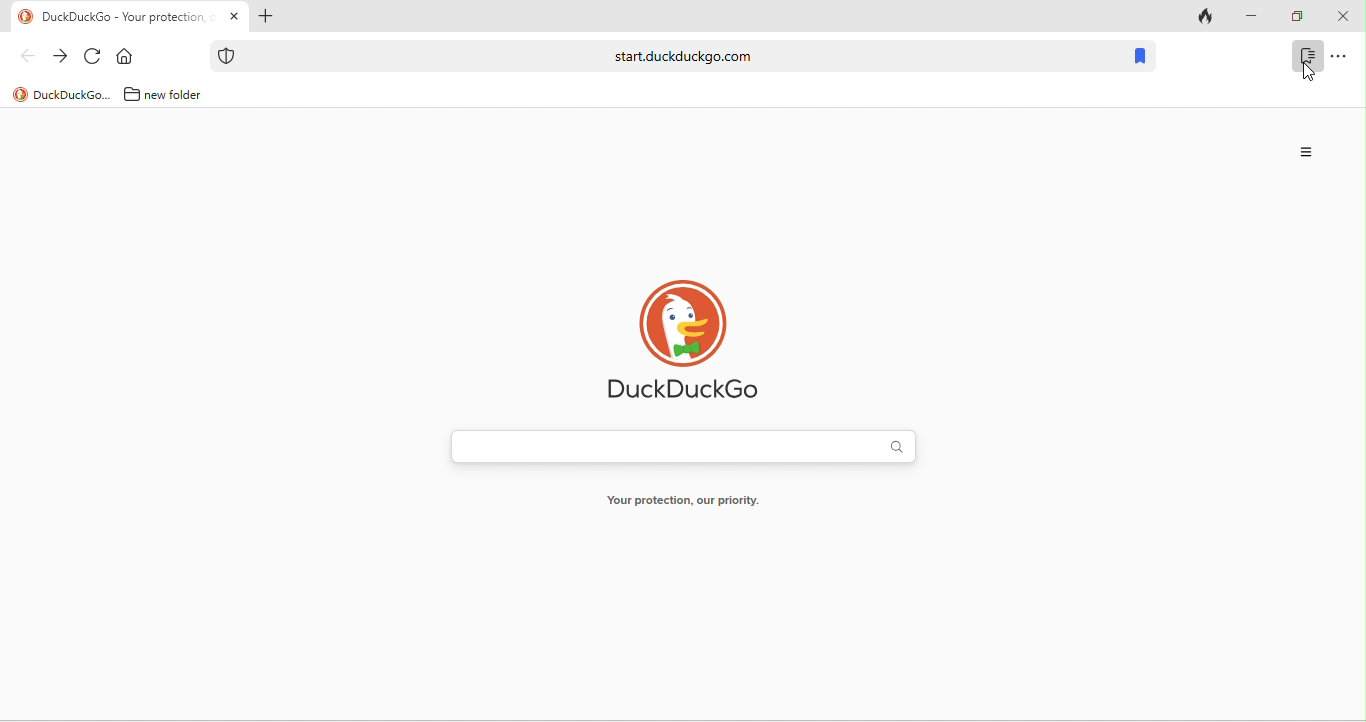 The width and height of the screenshot is (1366, 722). I want to click on reload, so click(93, 56).